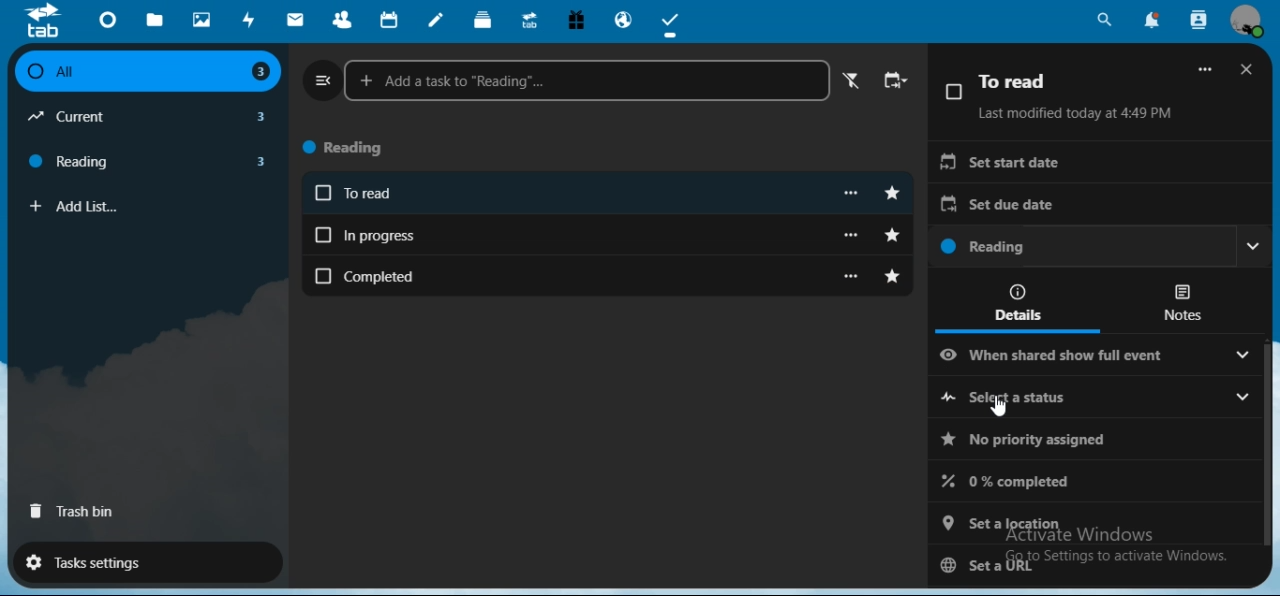  I want to click on set start date, so click(1100, 162).